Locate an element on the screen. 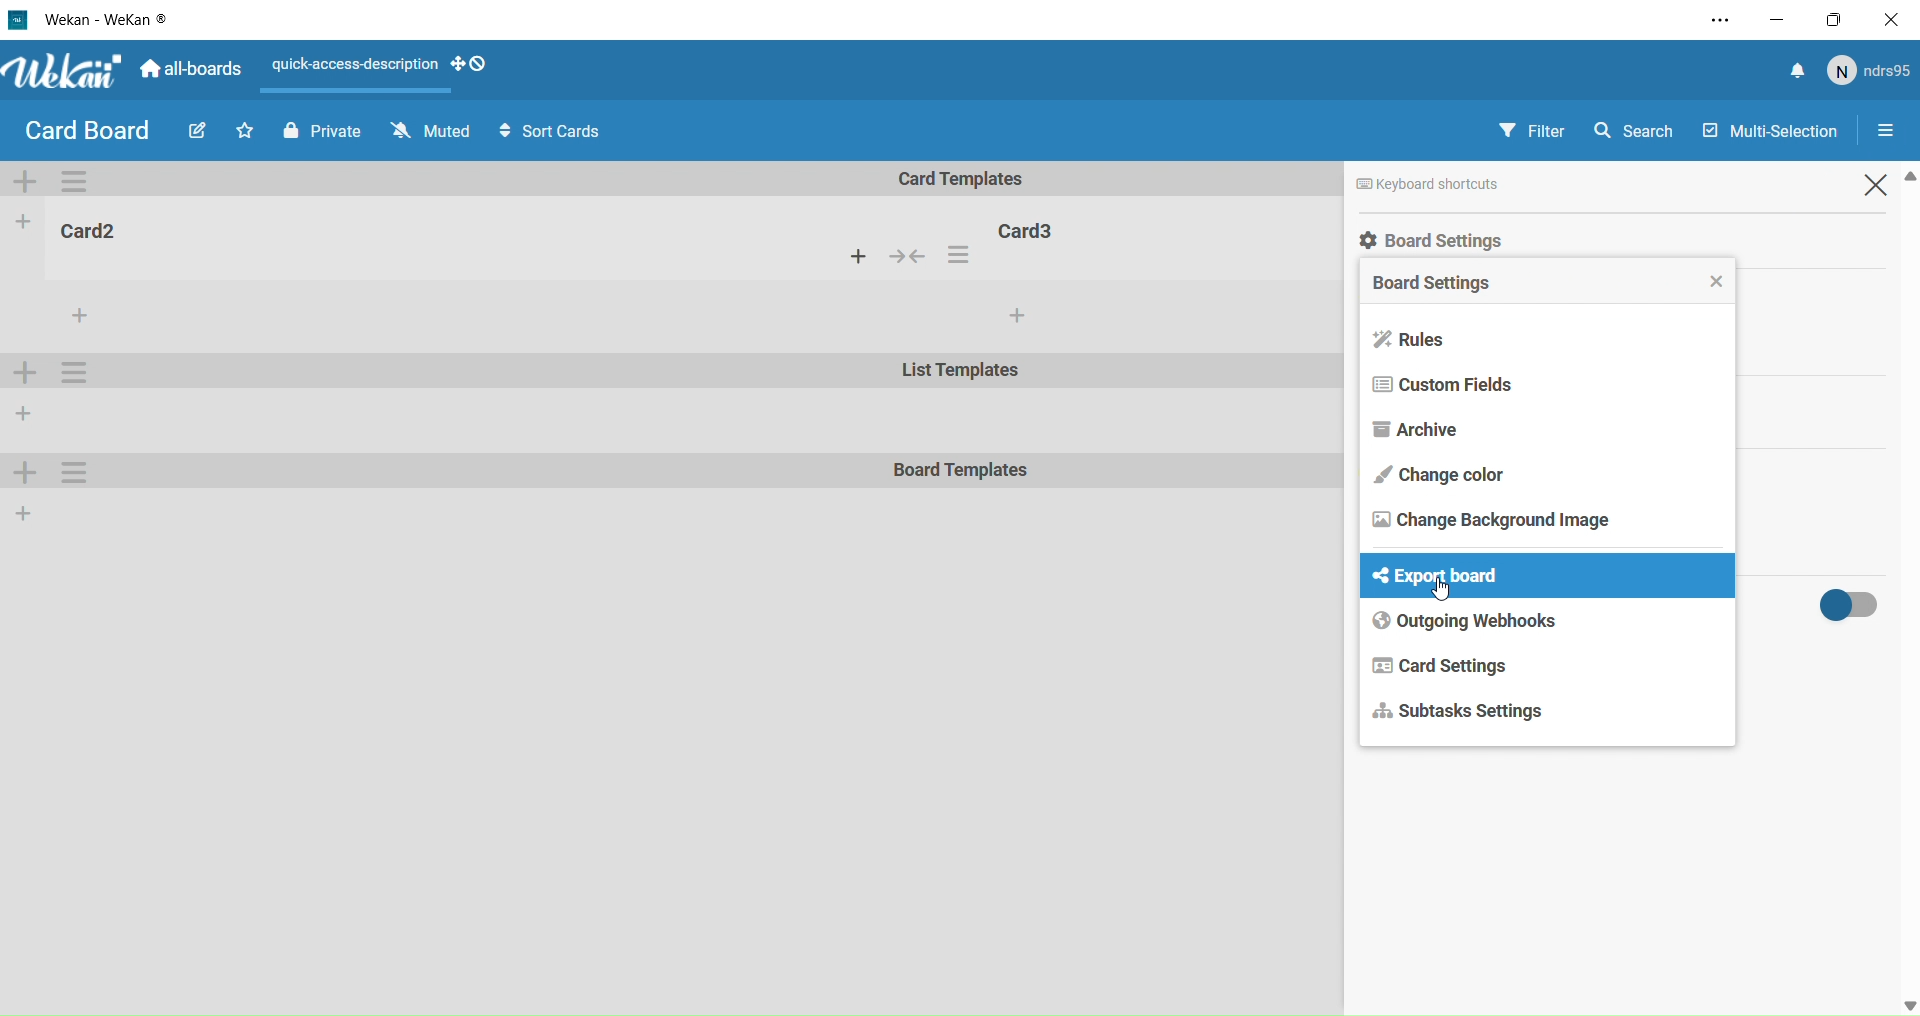  Add is located at coordinates (25, 512).